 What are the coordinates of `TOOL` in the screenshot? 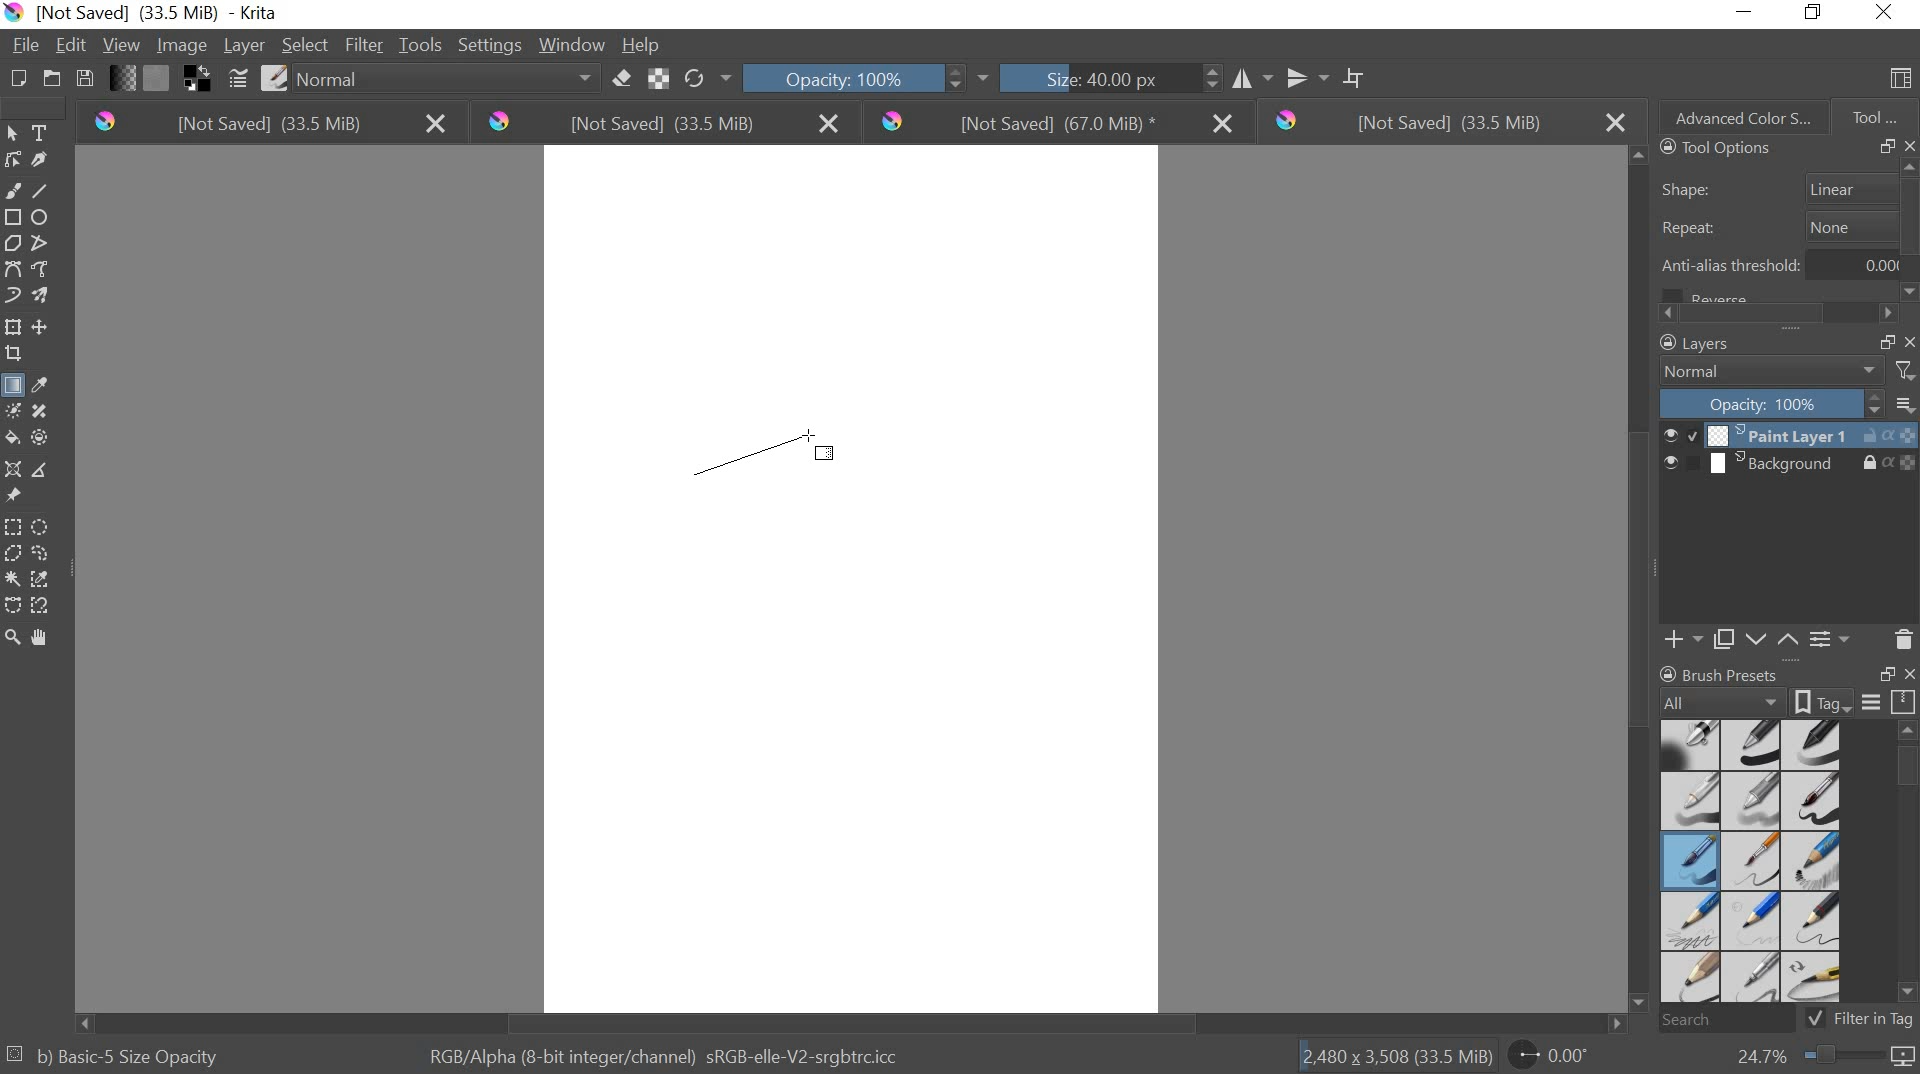 It's located at (1876, 116).